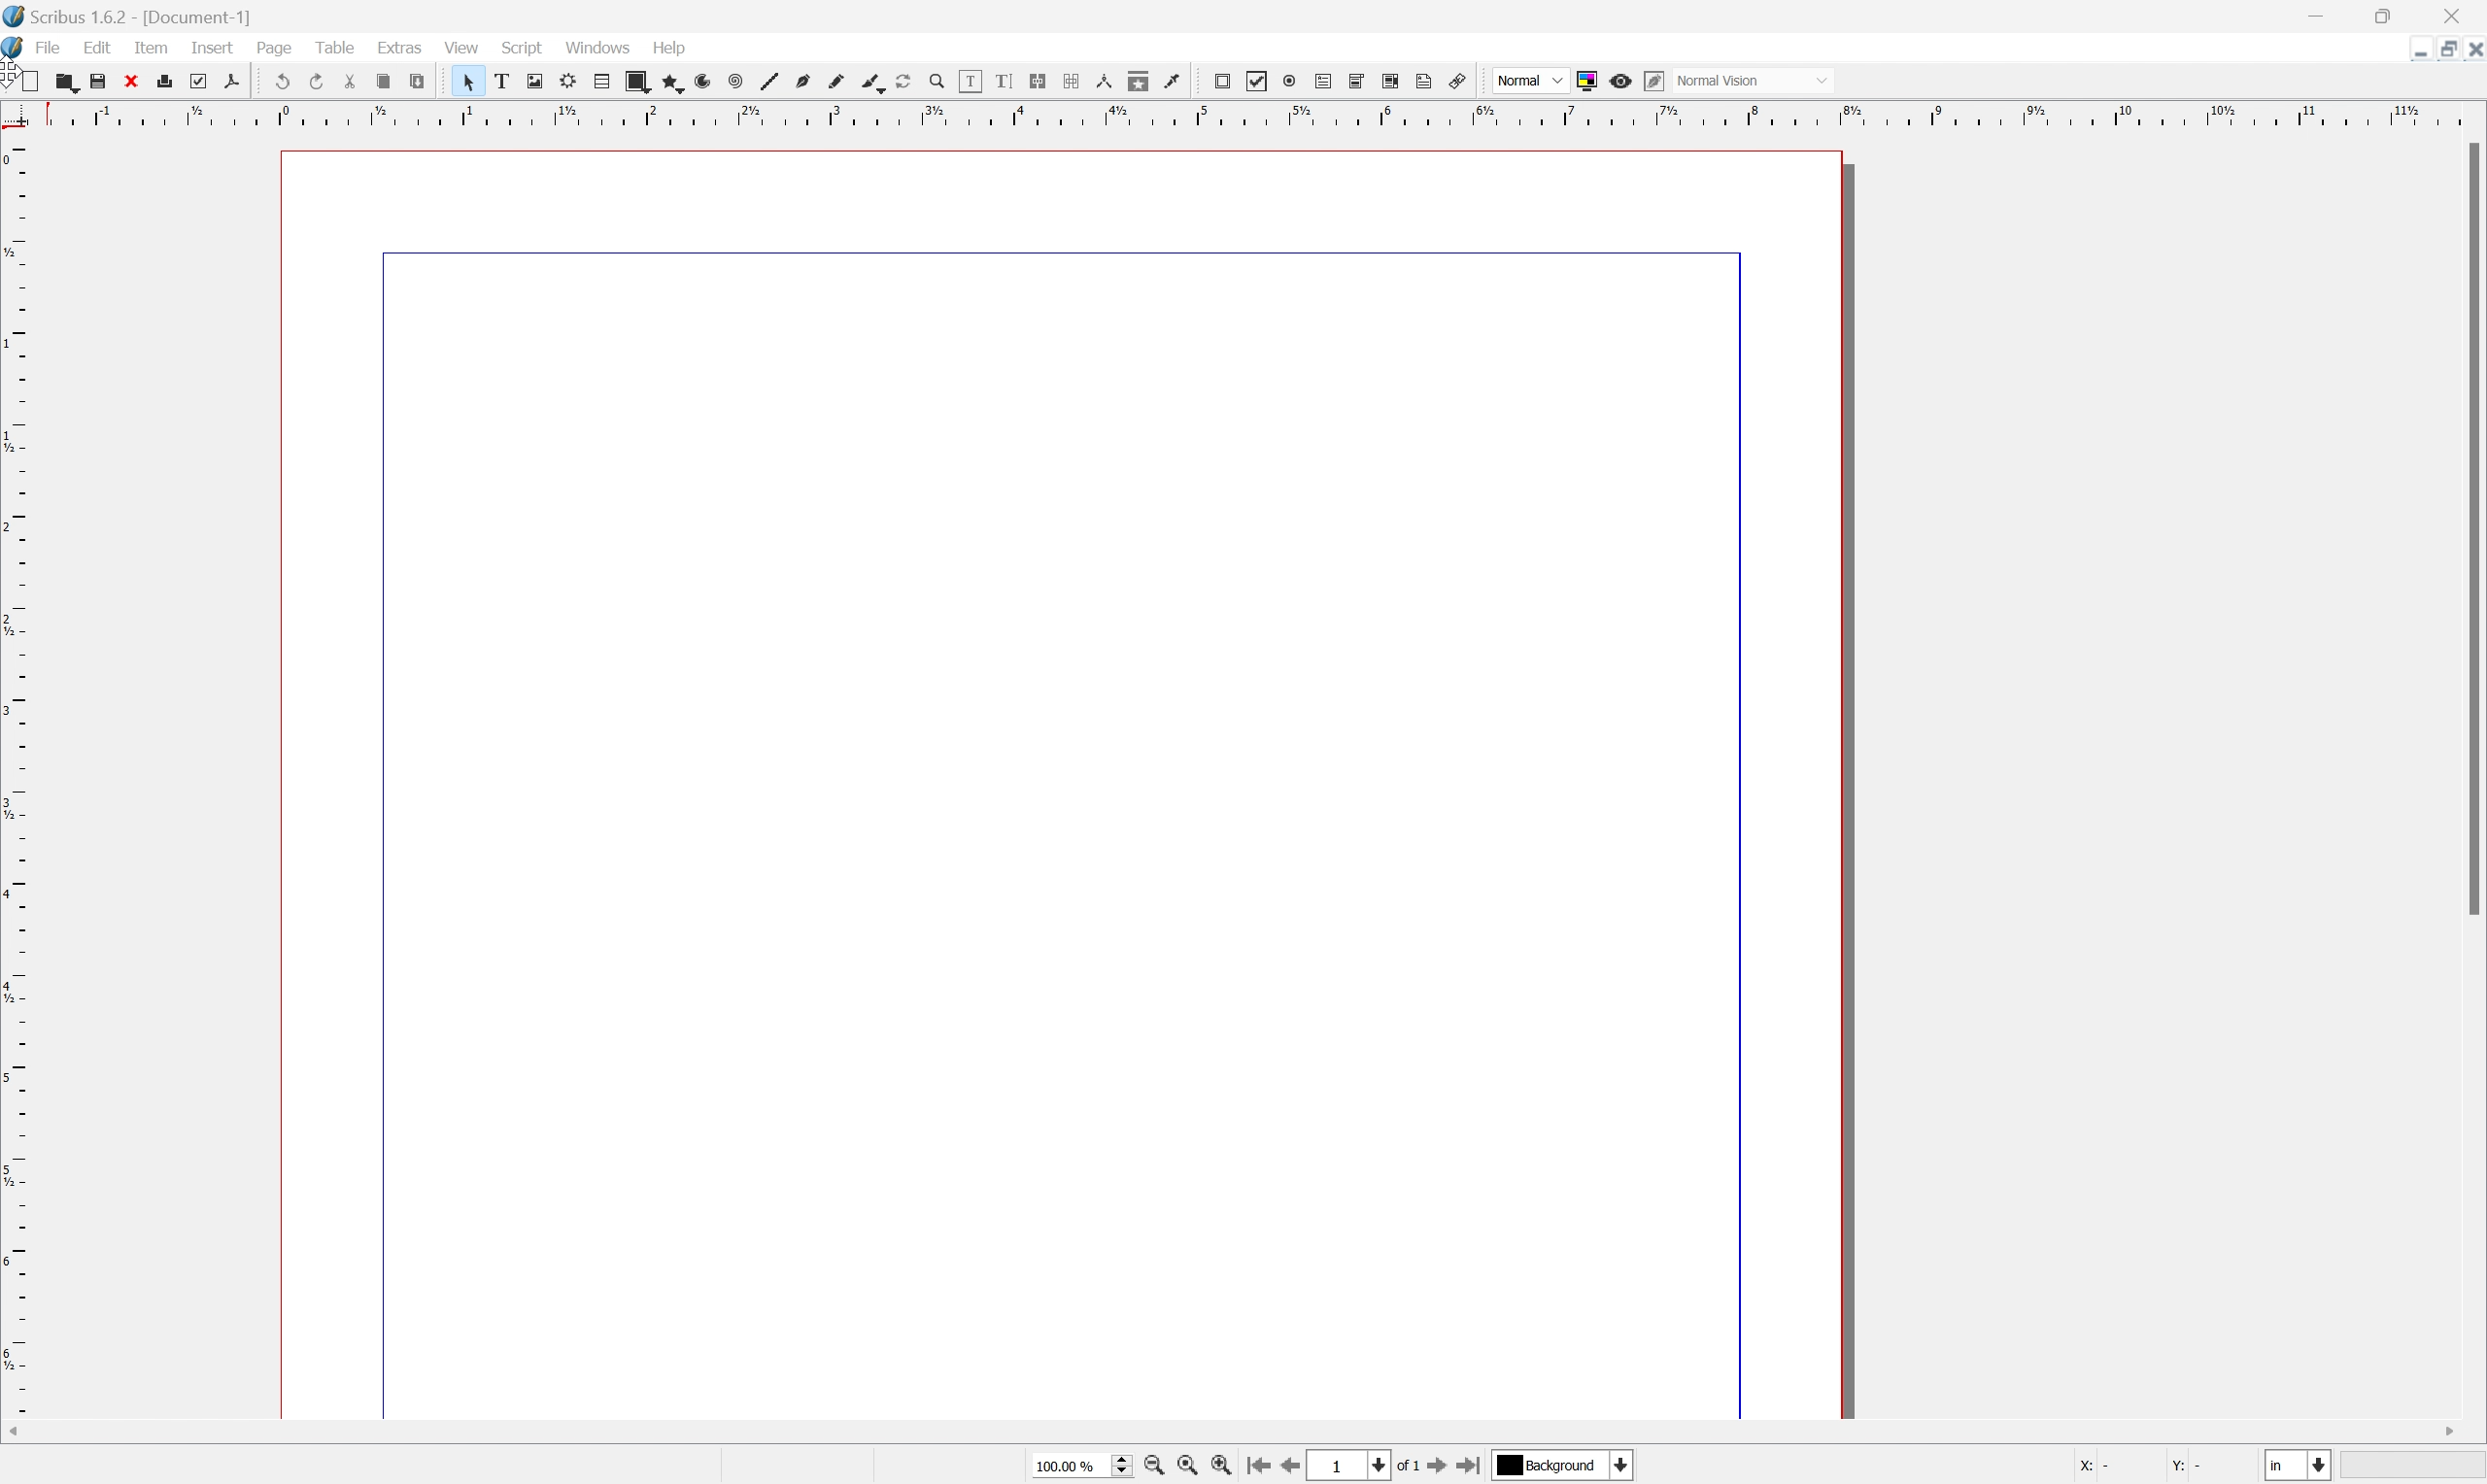 This screenshot has width=2487, height=1484. I want to click on Background, so click(1562, 1466).